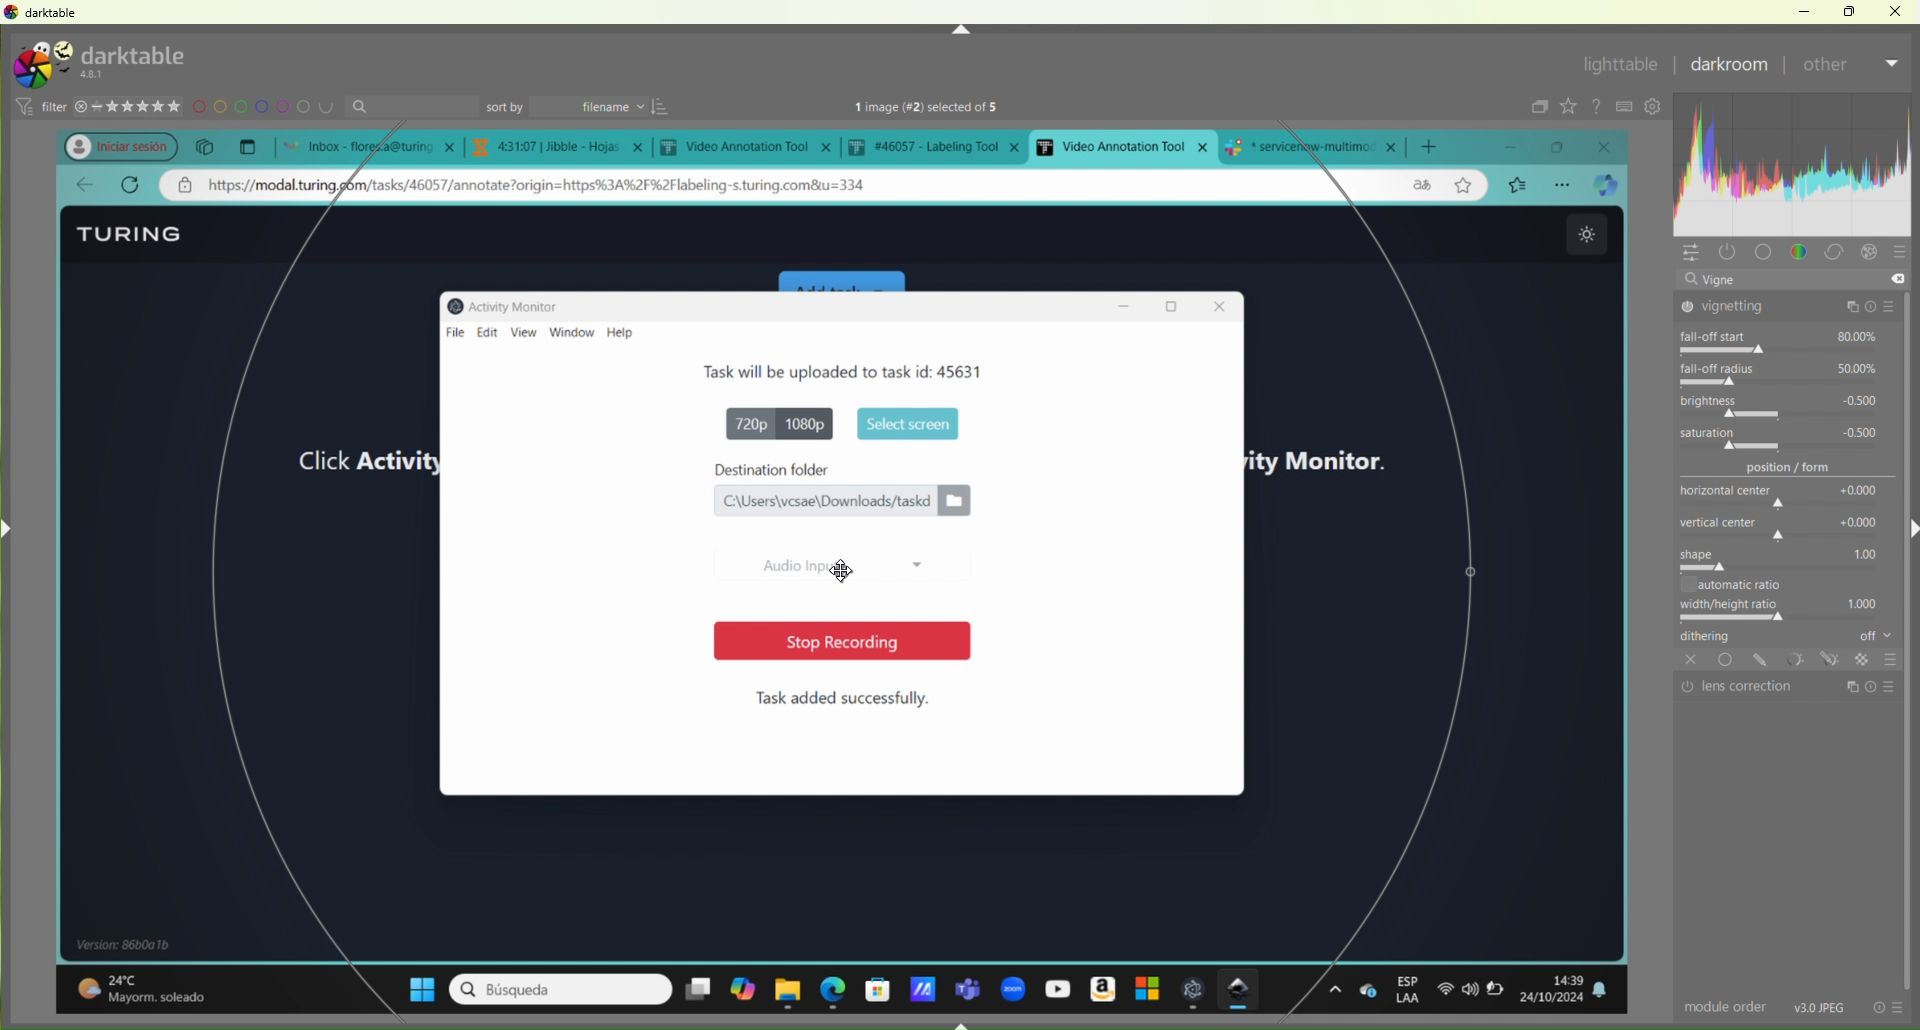 This screenshot has height=1030, width=1920. I want to click on youtube, so click(1054, 988).